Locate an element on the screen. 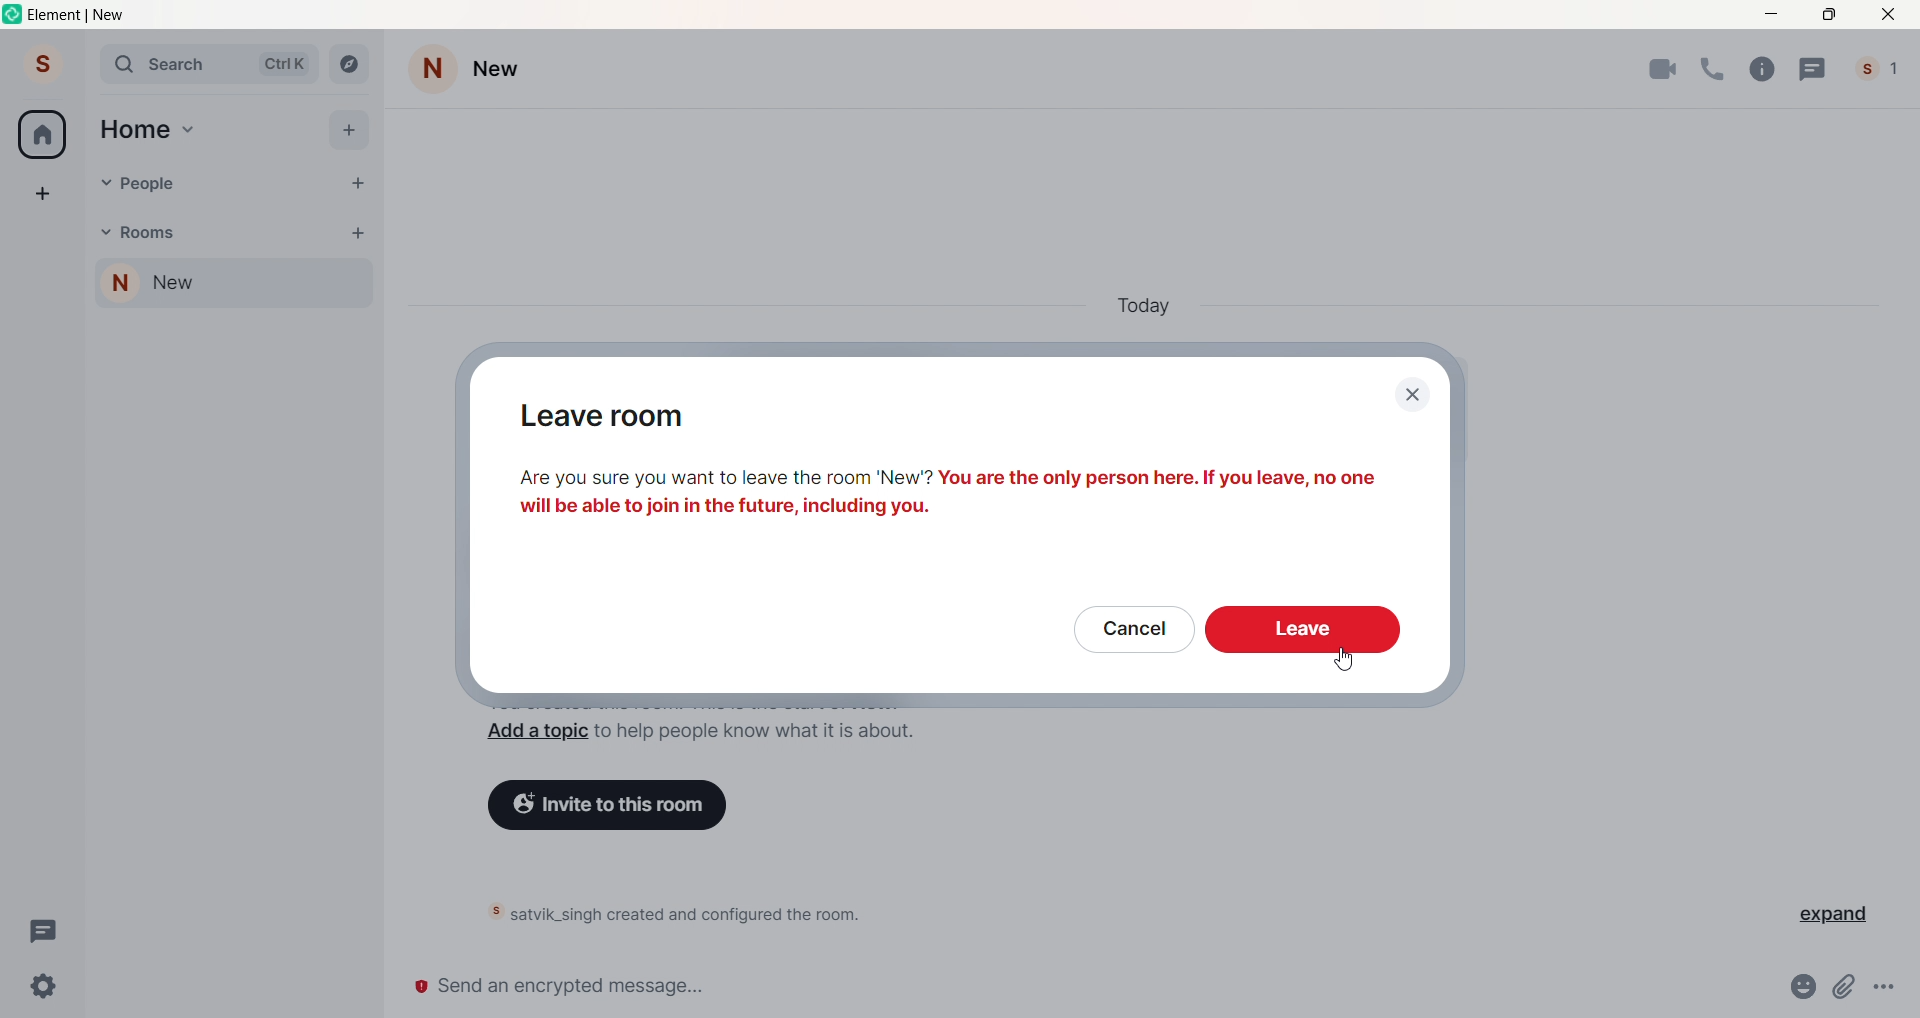  Search bar is located at coordinates (208, 64).